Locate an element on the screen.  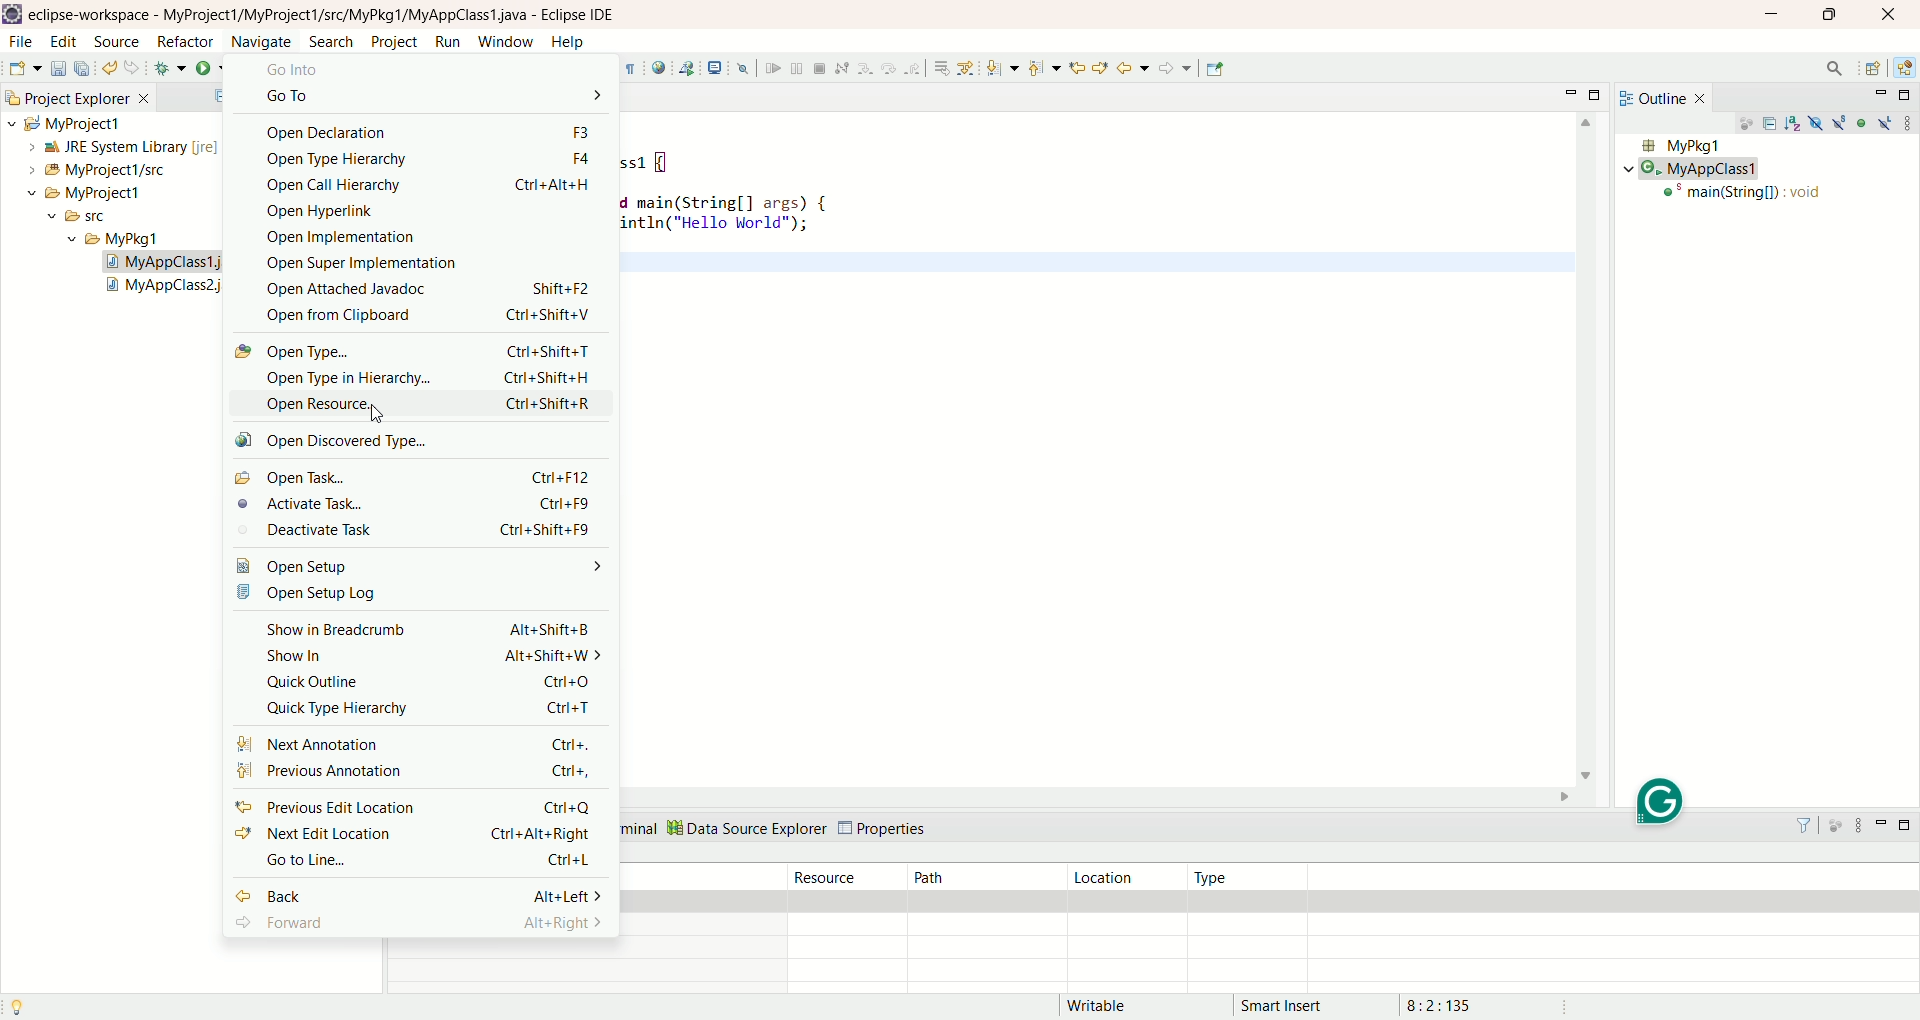
skip the breakpoints is located at coordinates (744, 70).